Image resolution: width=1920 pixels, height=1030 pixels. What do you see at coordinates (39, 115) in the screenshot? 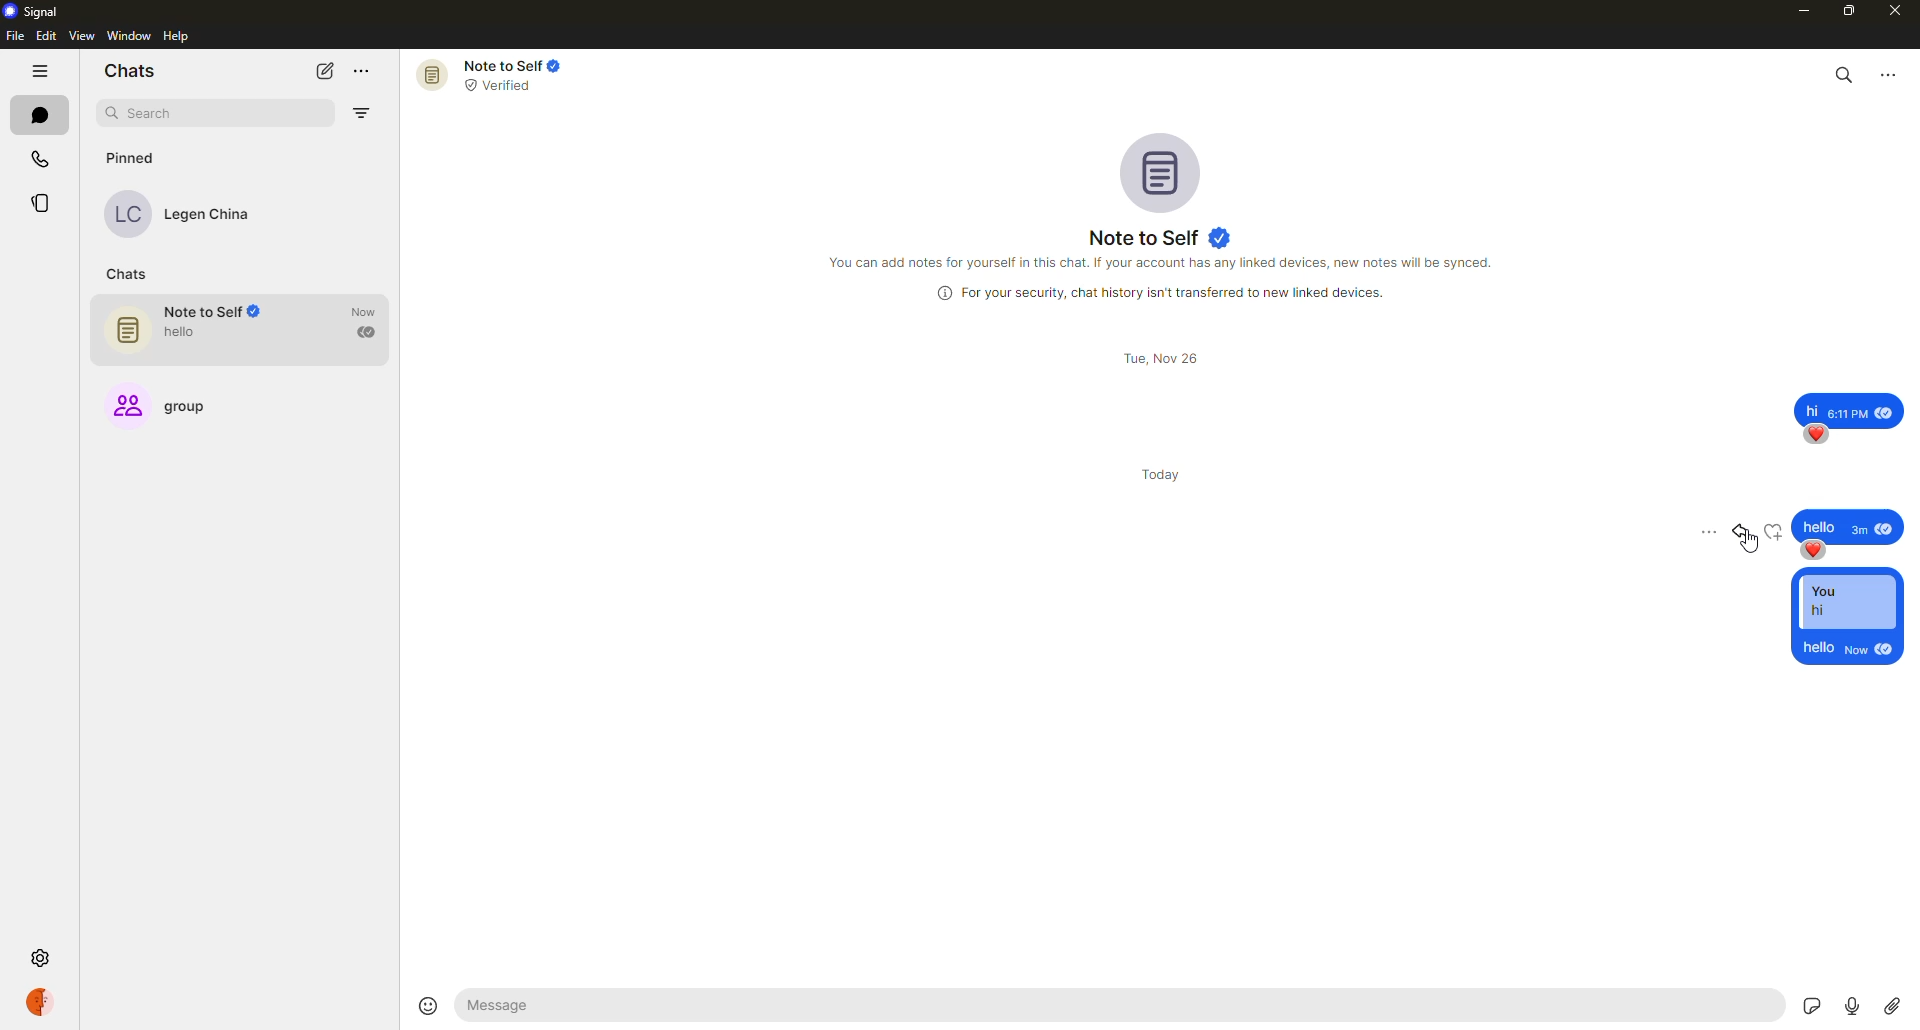
I see `chats` at bounding box center [39, 115].